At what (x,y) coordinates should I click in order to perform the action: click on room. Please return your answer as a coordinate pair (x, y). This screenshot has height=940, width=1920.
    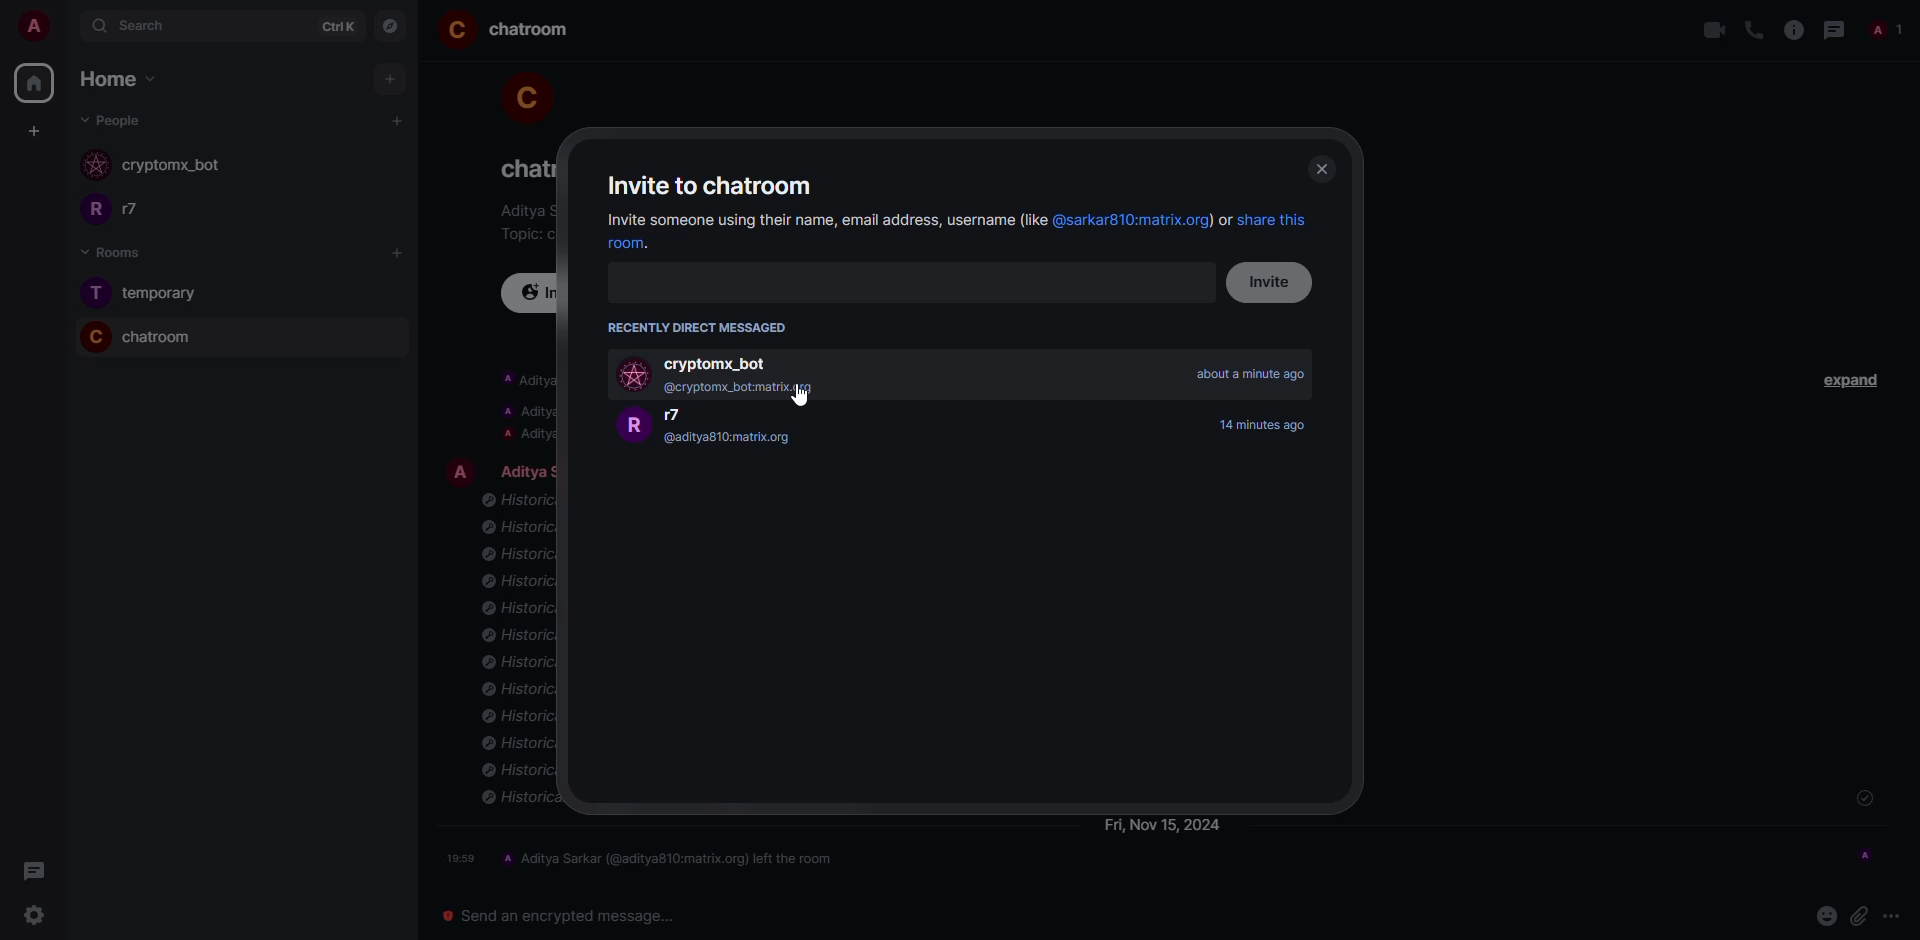
    Looking at the image, I should click on (532, 31).